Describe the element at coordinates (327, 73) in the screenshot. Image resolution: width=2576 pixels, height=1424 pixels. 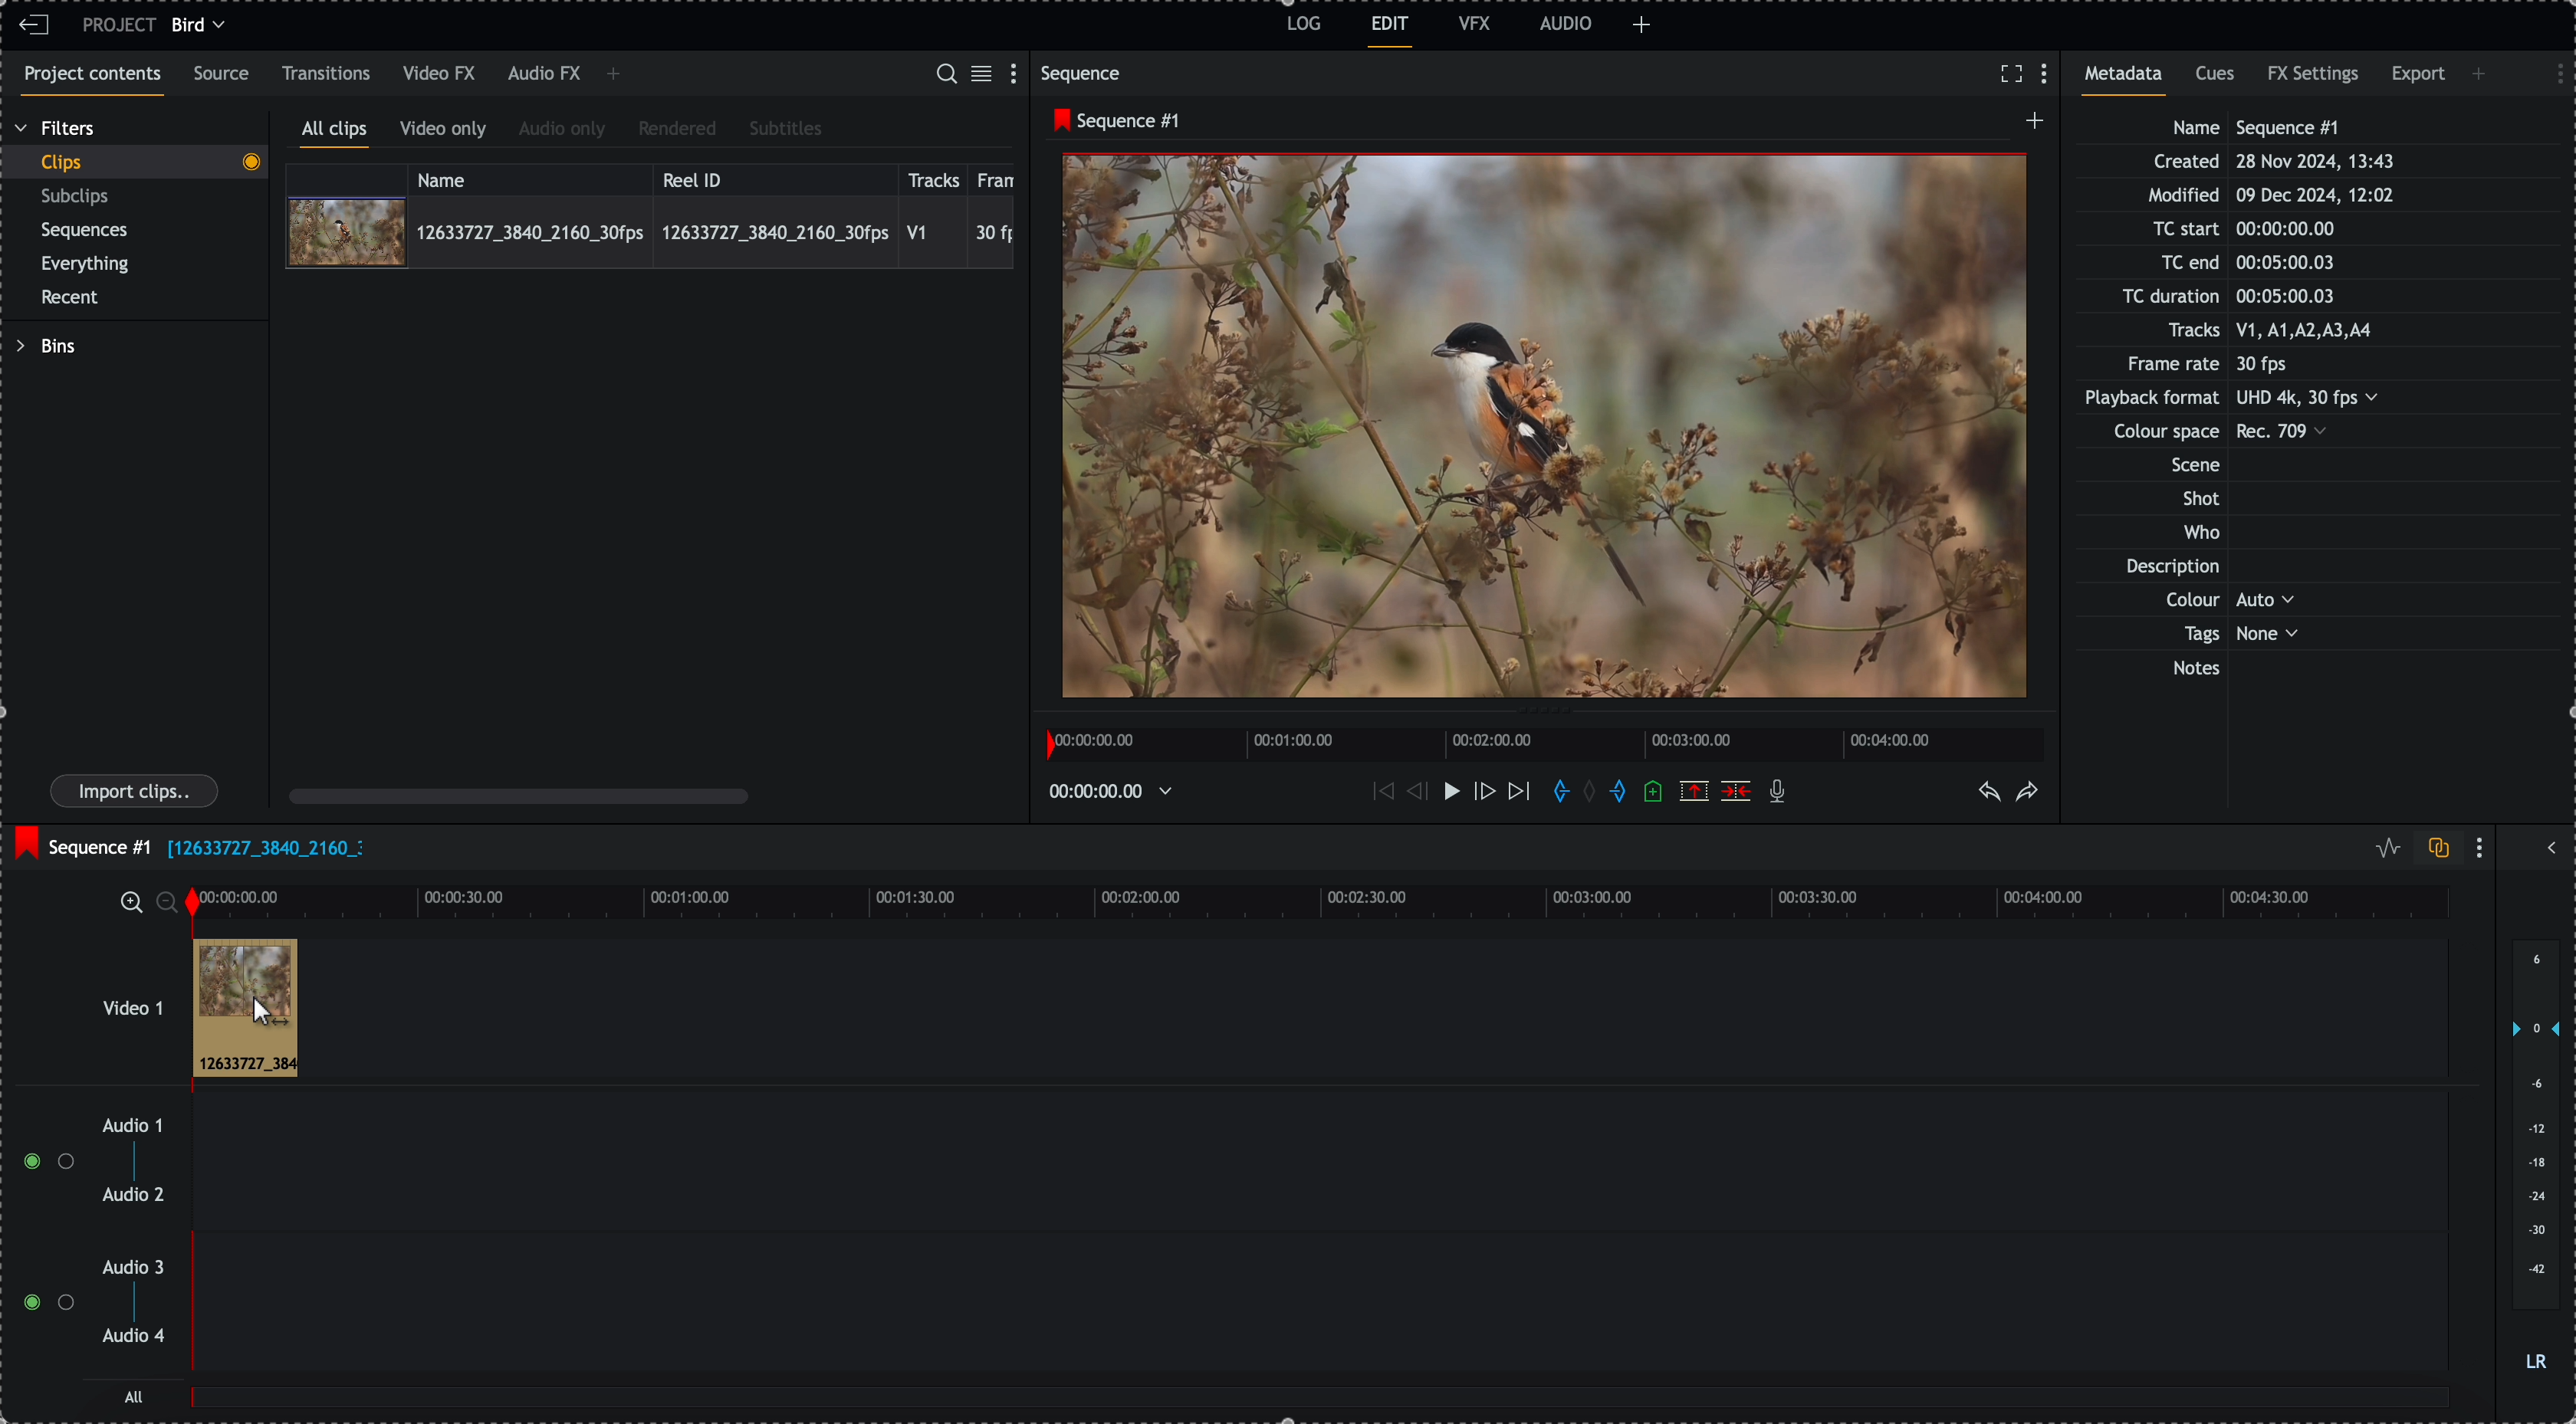
I see `transitions` at that location.